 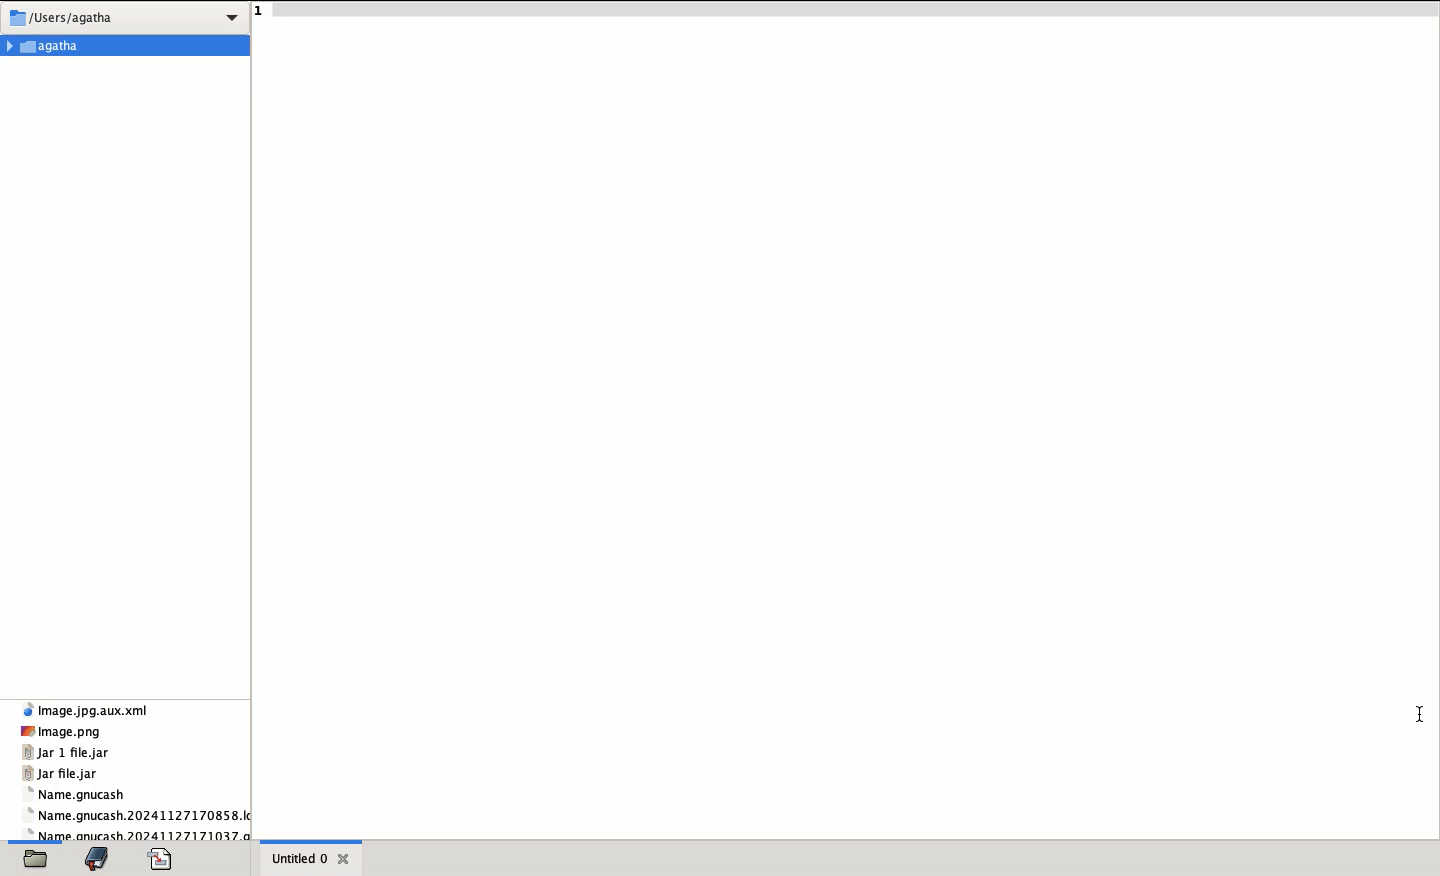 I want to click on Name.gnucash. 2024 1127 1708 58, so click(x=141, y=816).